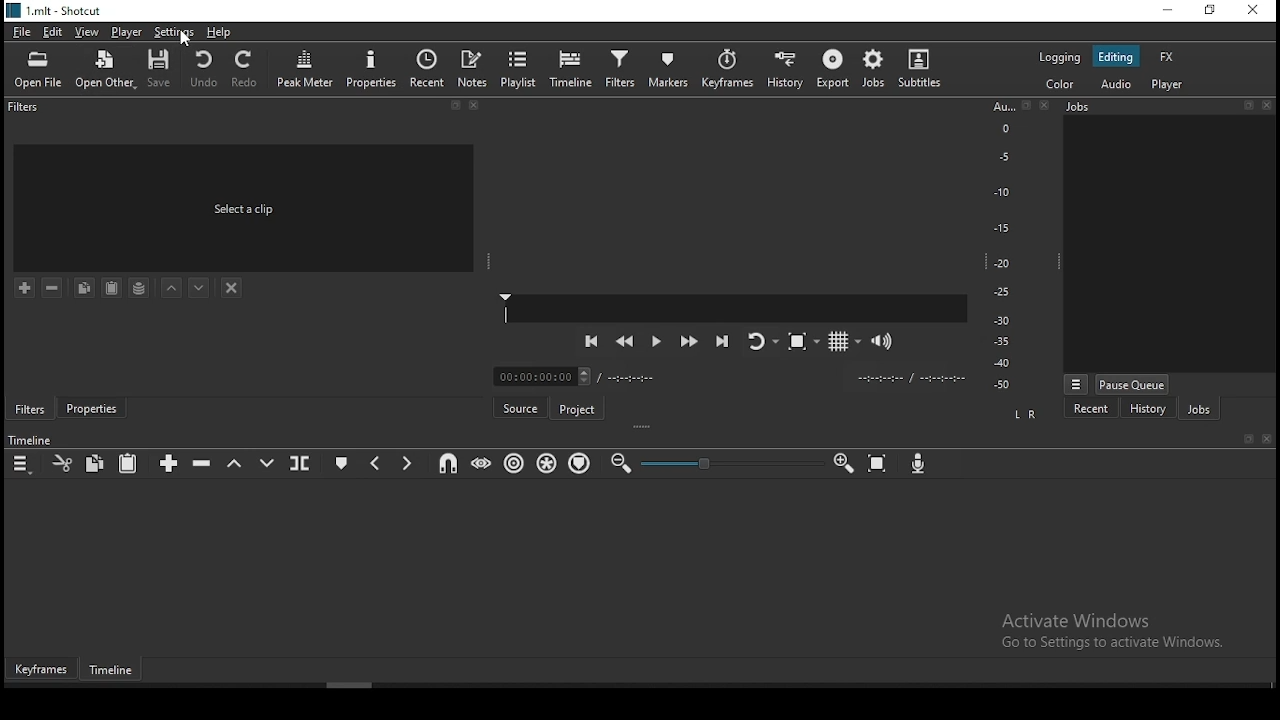 The image size is (1280, 720). What do you see at coordinates (343, 460) in the screenshot?
I see `create/edit marker` at bounding box center [343, 460].